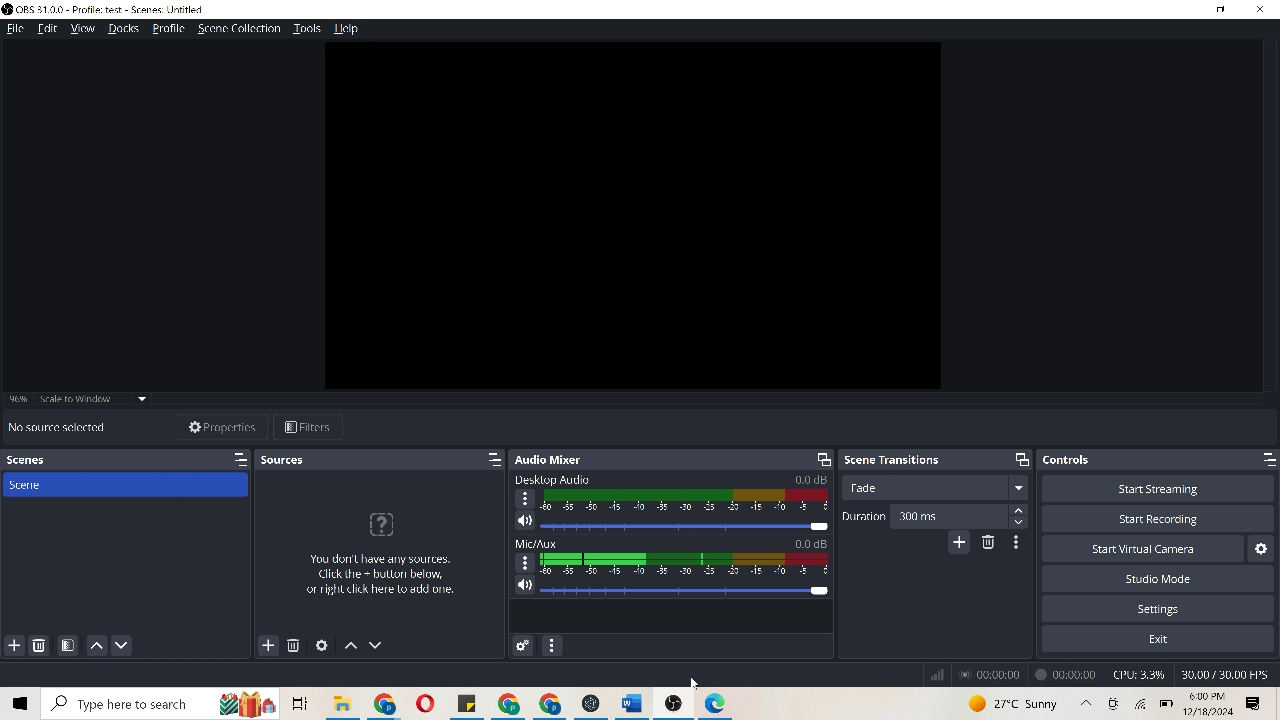  What do you see at coordinates (1211, 704) in the screenshot?
I see `time & date` at bounding box center [1211, 704].